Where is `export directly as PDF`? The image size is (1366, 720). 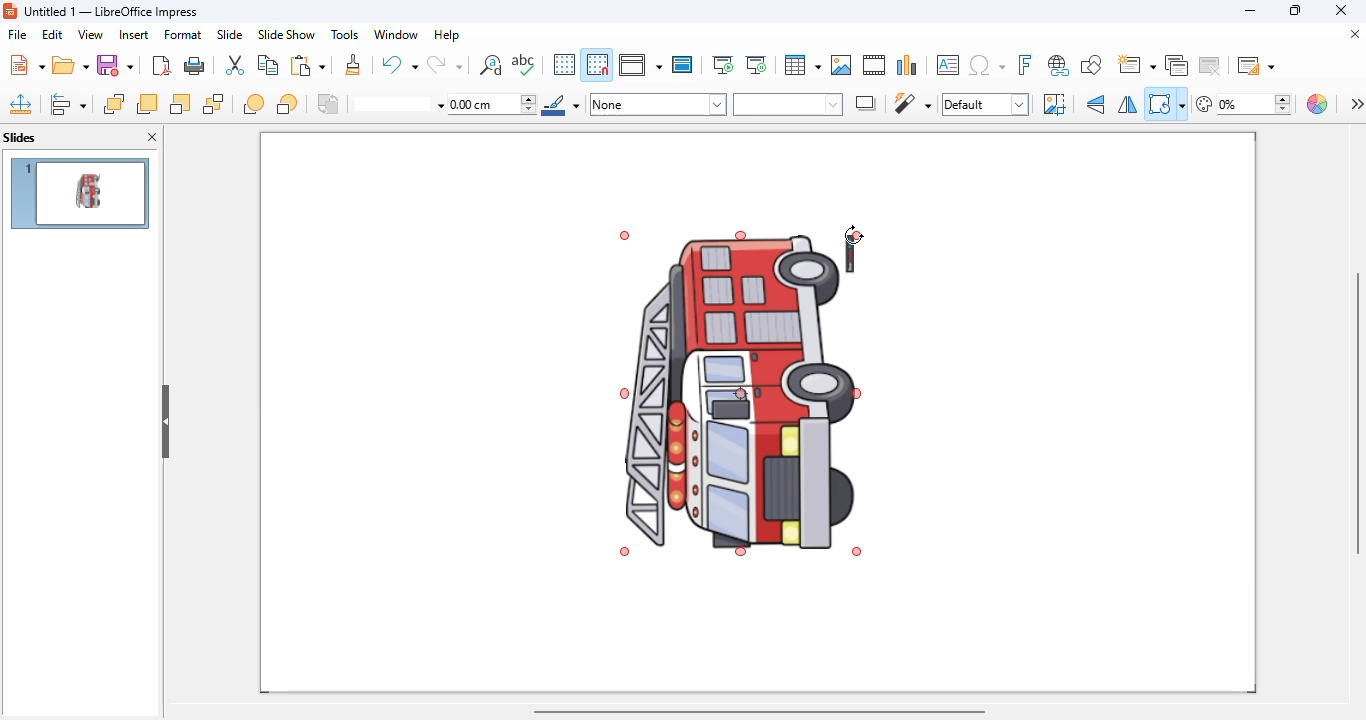
export directly as PDF is located at coordinates (161, 65).